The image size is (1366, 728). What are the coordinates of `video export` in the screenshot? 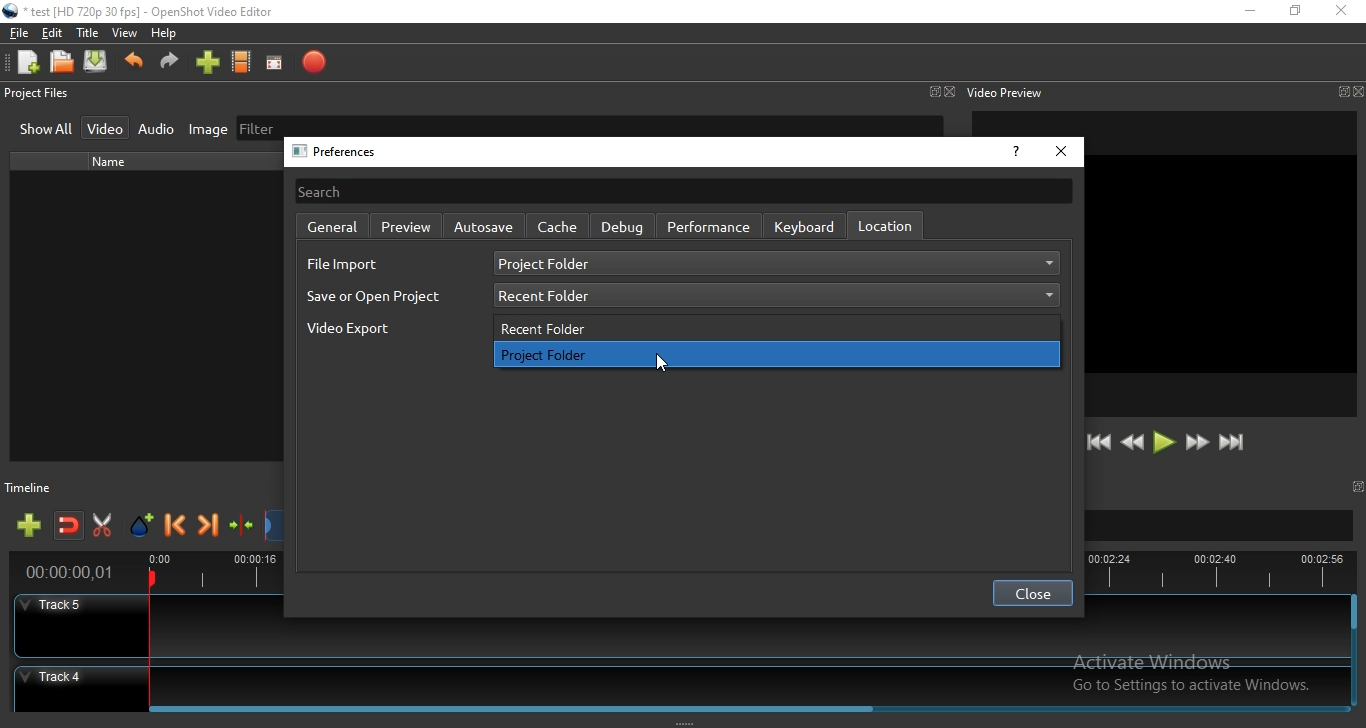 It's located at (360, 334).